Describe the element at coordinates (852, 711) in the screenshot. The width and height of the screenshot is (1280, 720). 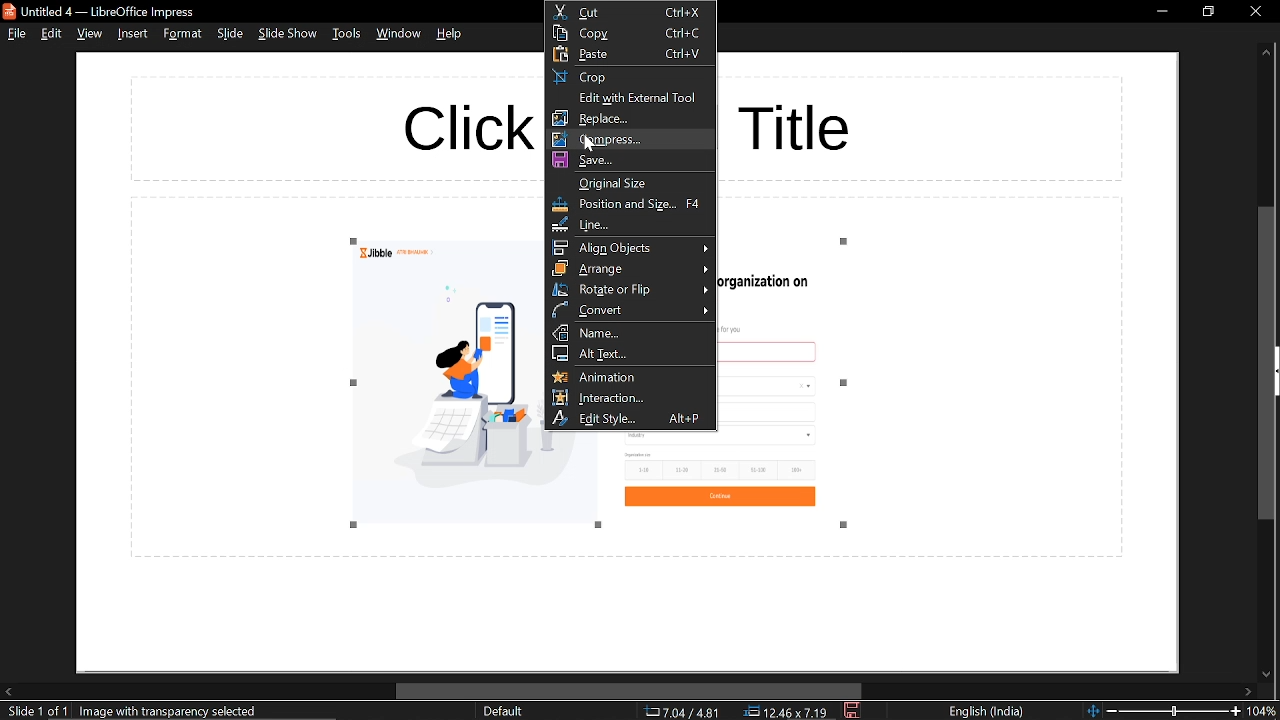
I see `save` at that location.